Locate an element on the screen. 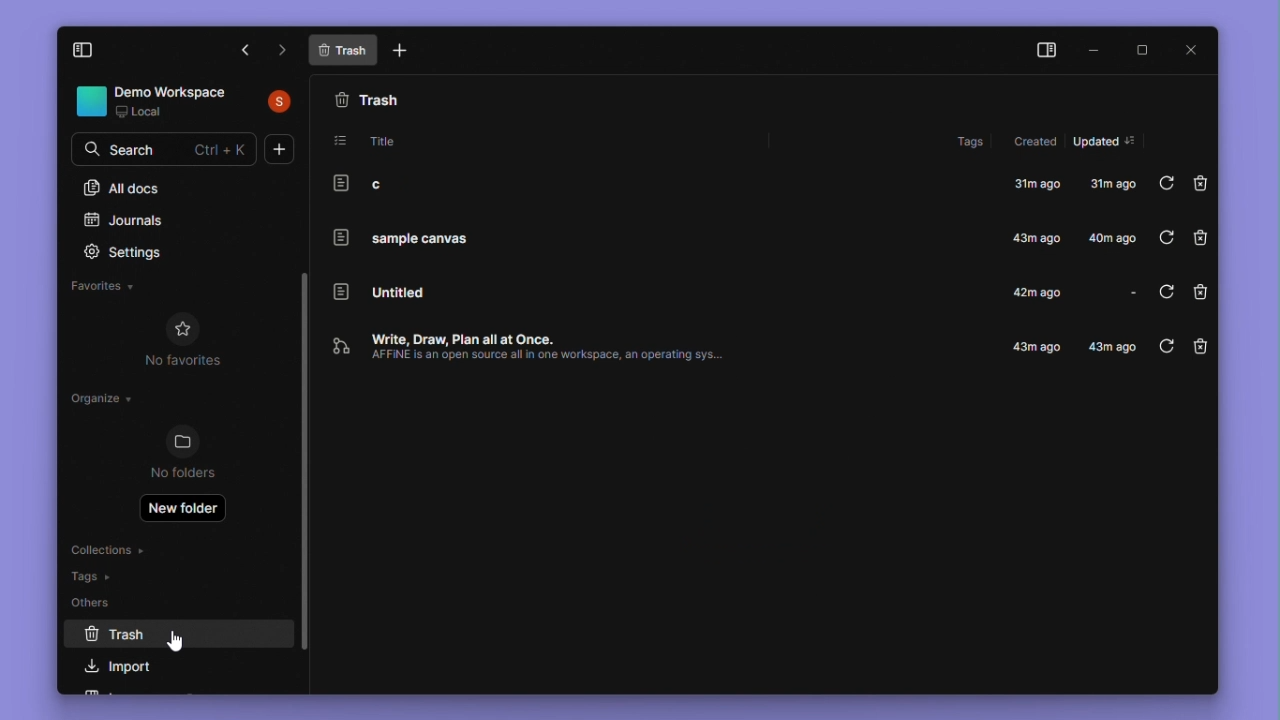 This screenshot has width=1280, height=720. Settings is located at coordinates (123, 251).